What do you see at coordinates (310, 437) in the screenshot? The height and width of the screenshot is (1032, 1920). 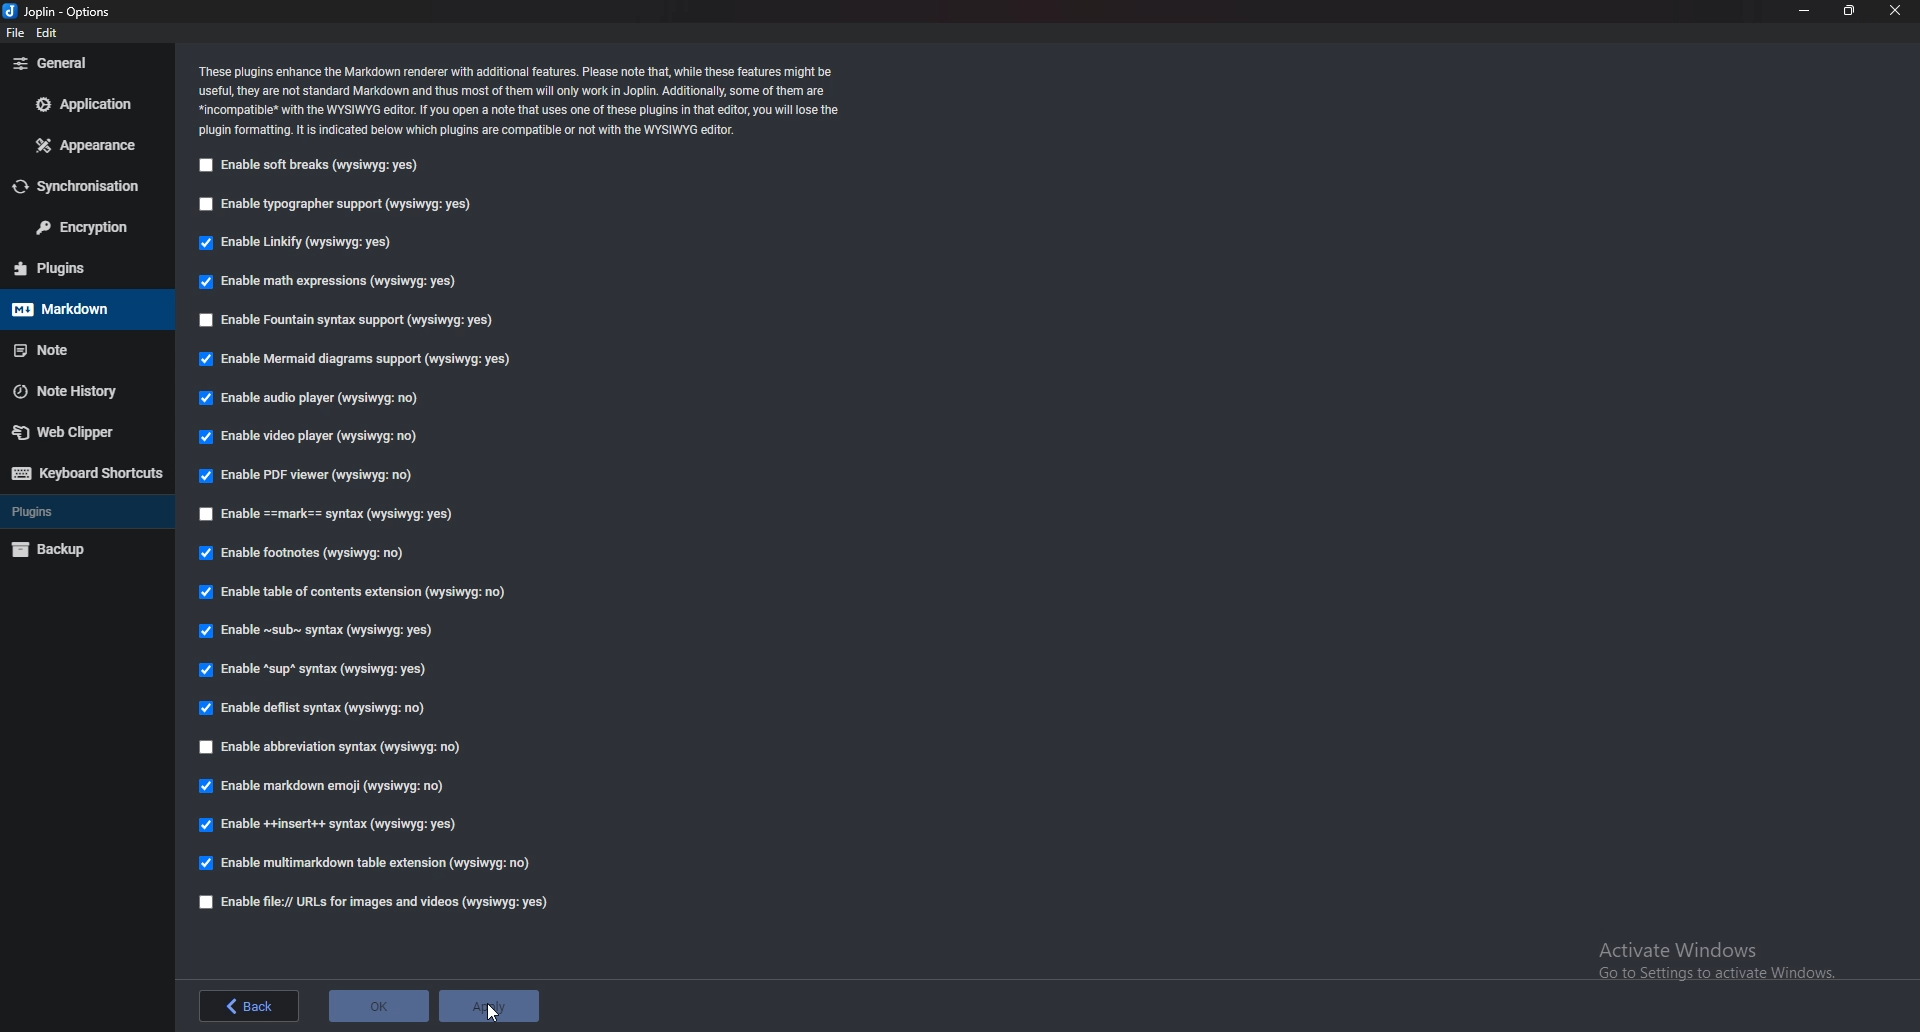 I see `Enable video player` at bounding box center [310, 437].